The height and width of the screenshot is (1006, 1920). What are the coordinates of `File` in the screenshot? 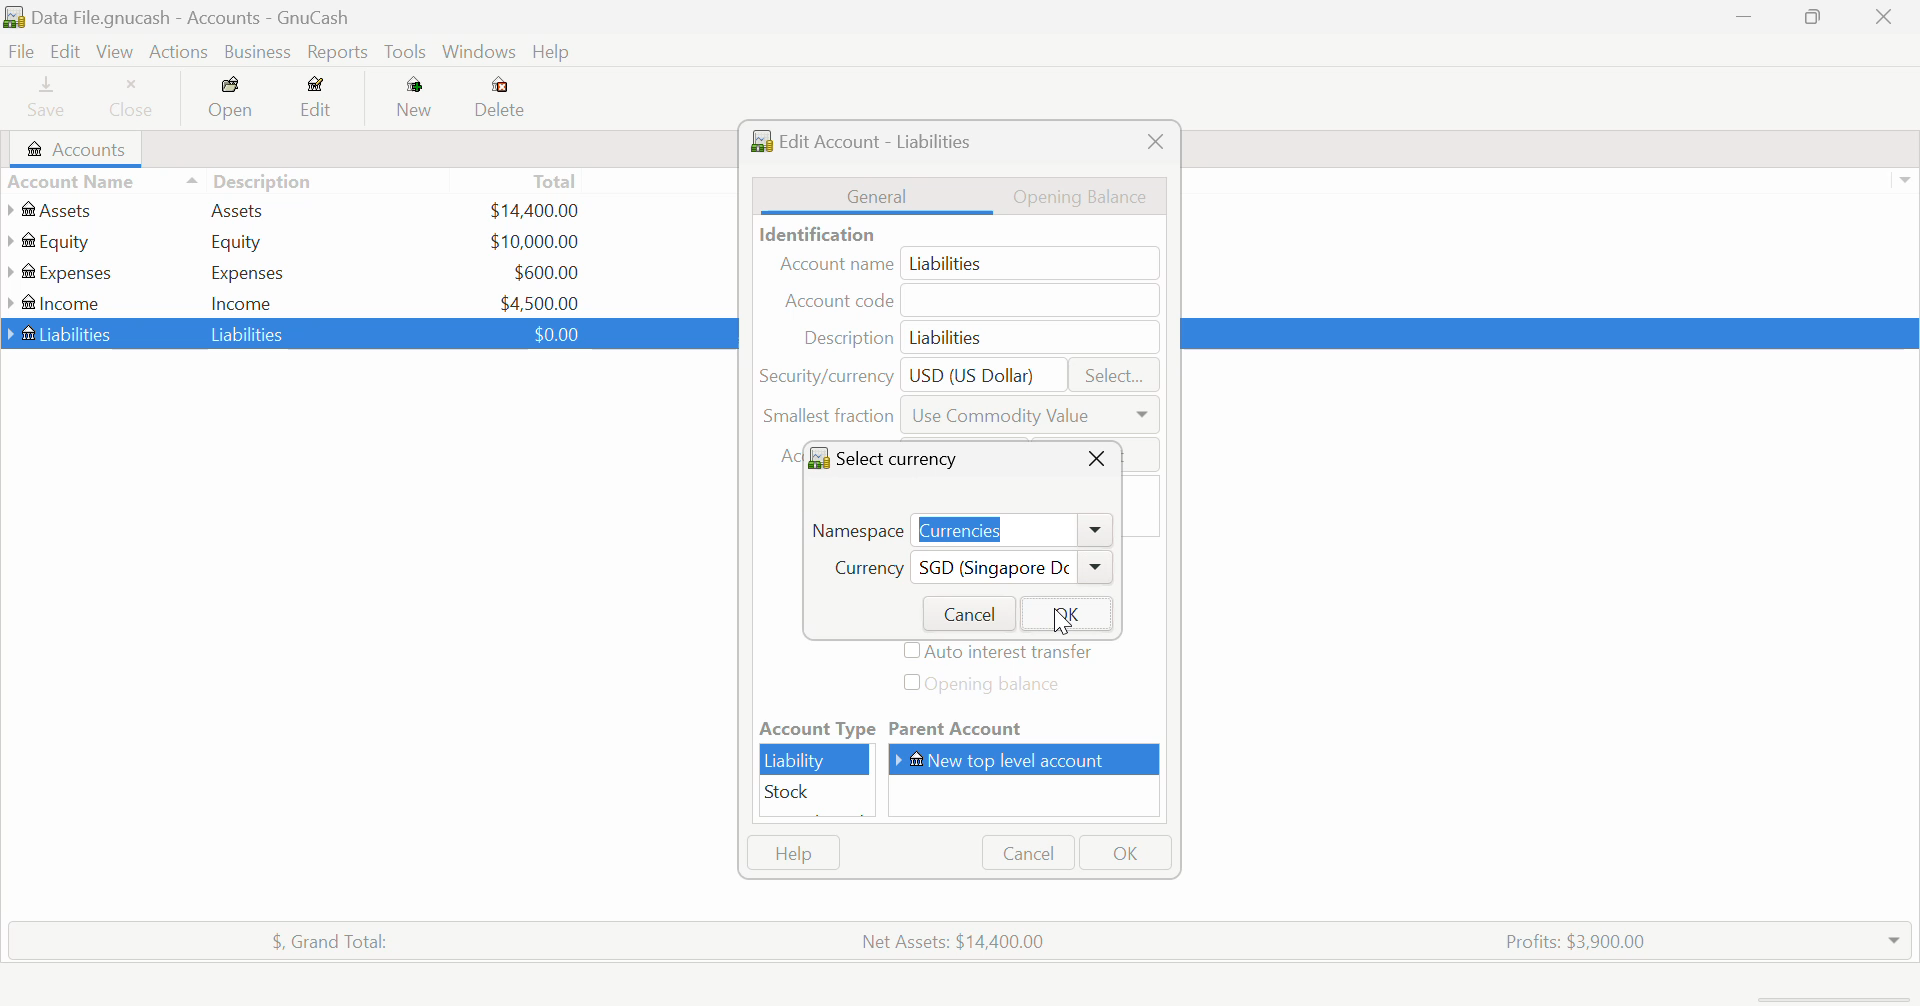 It's located at (19, 52).